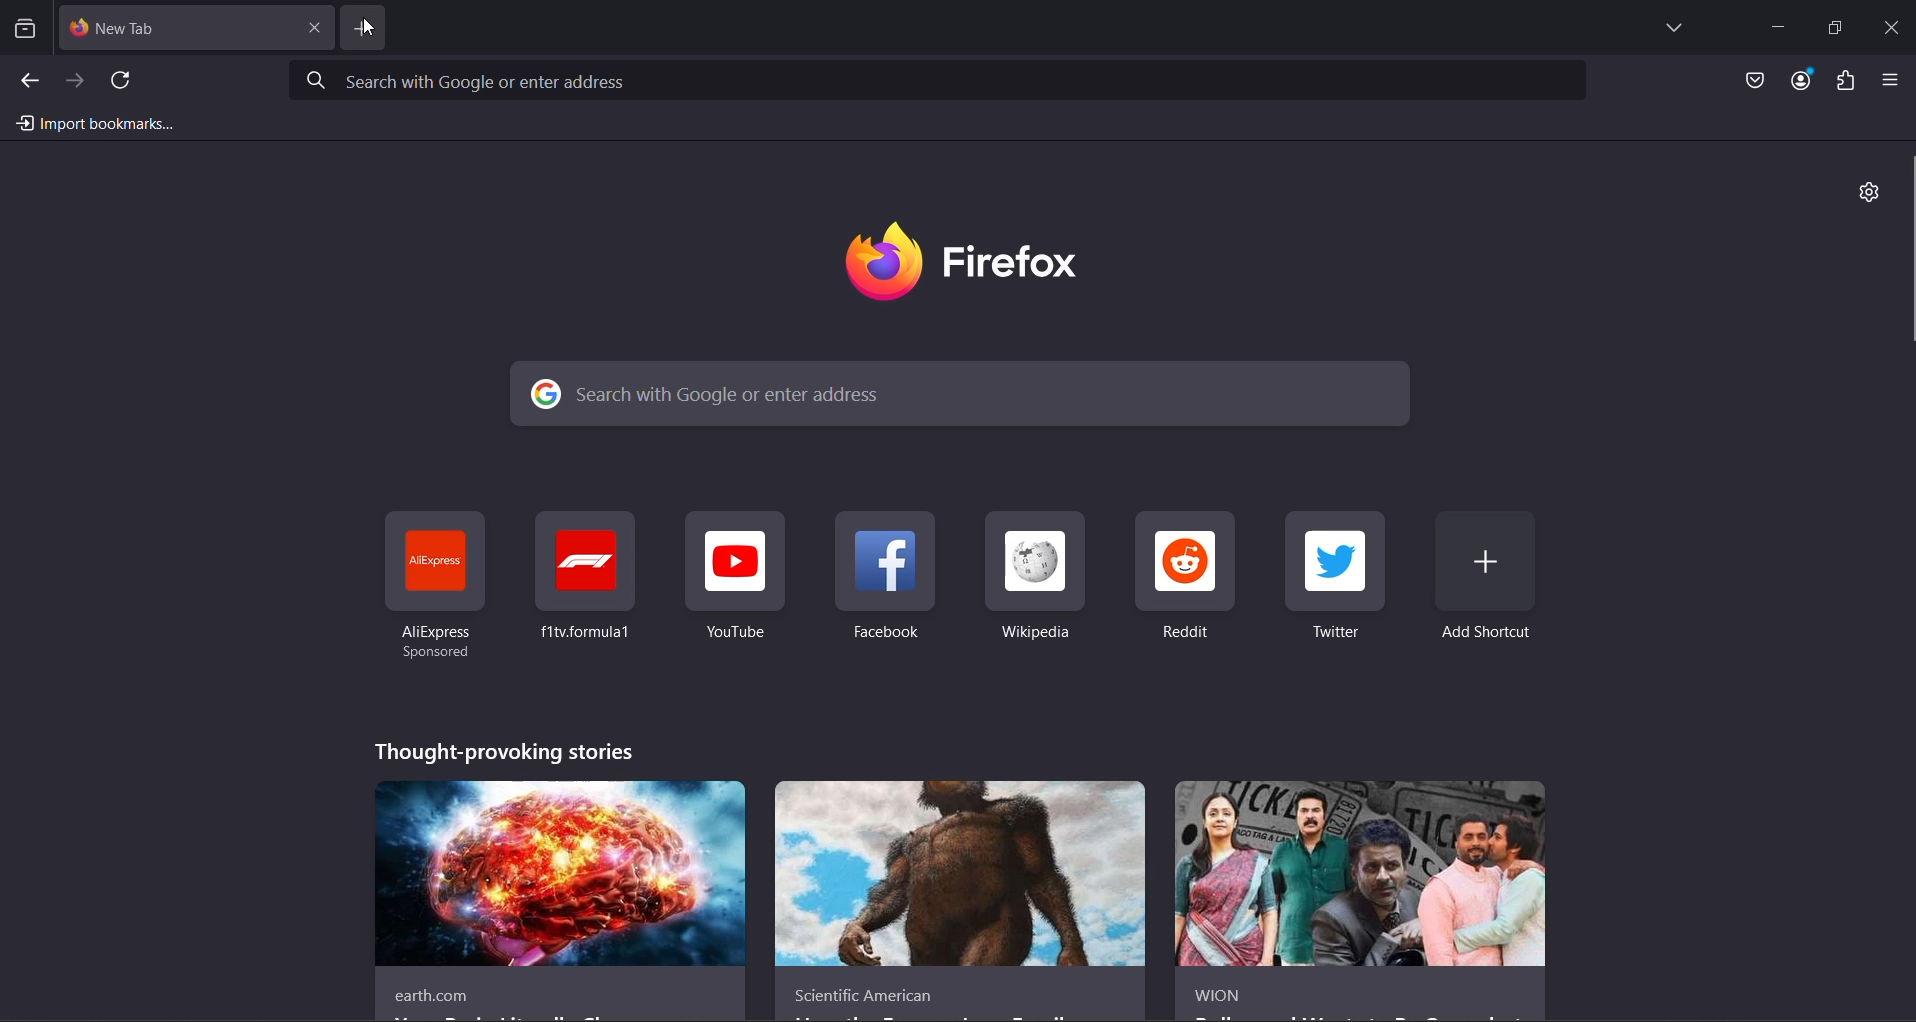 The width and height of the screenshot is (1916, 1022). Describe the element at coordinates (1487, 581) in the screenshot. I see `add shortcut` at that location.